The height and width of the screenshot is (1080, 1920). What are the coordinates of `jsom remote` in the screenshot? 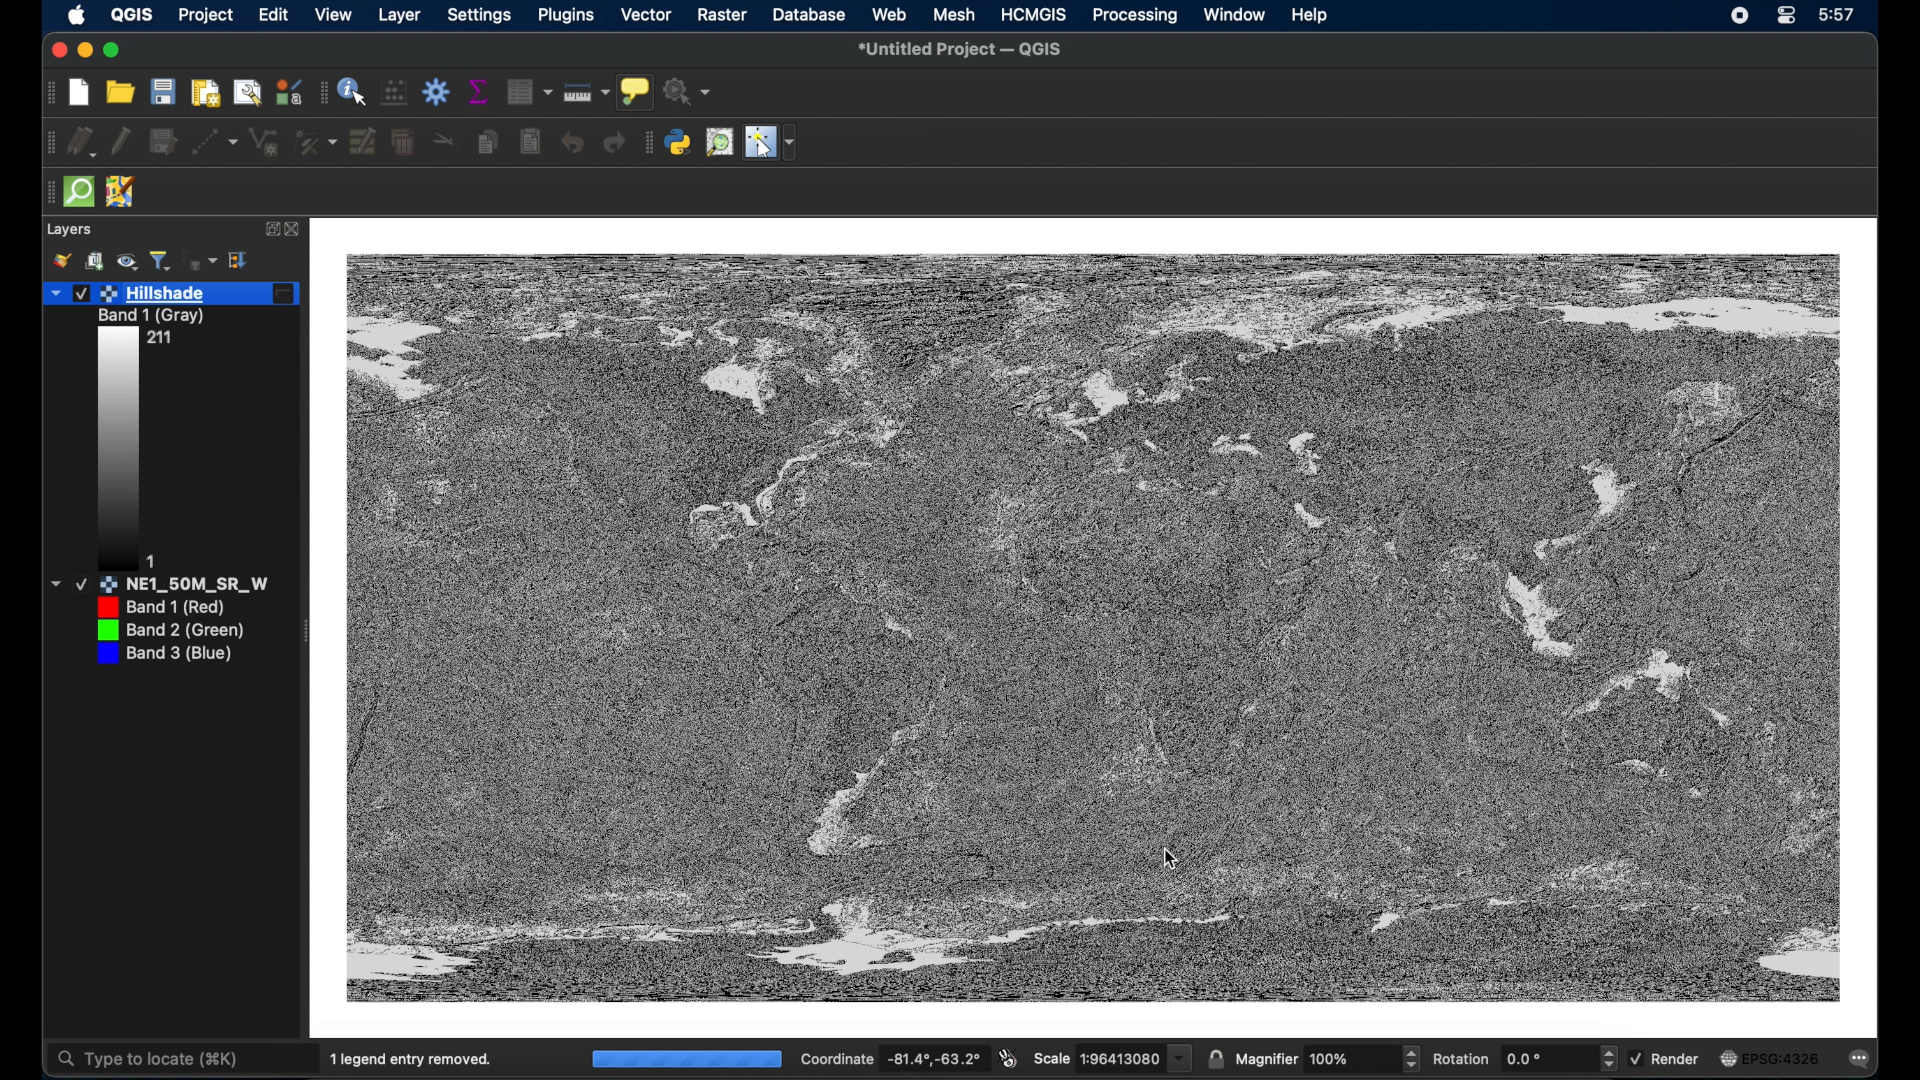 It's located at (122, 190).